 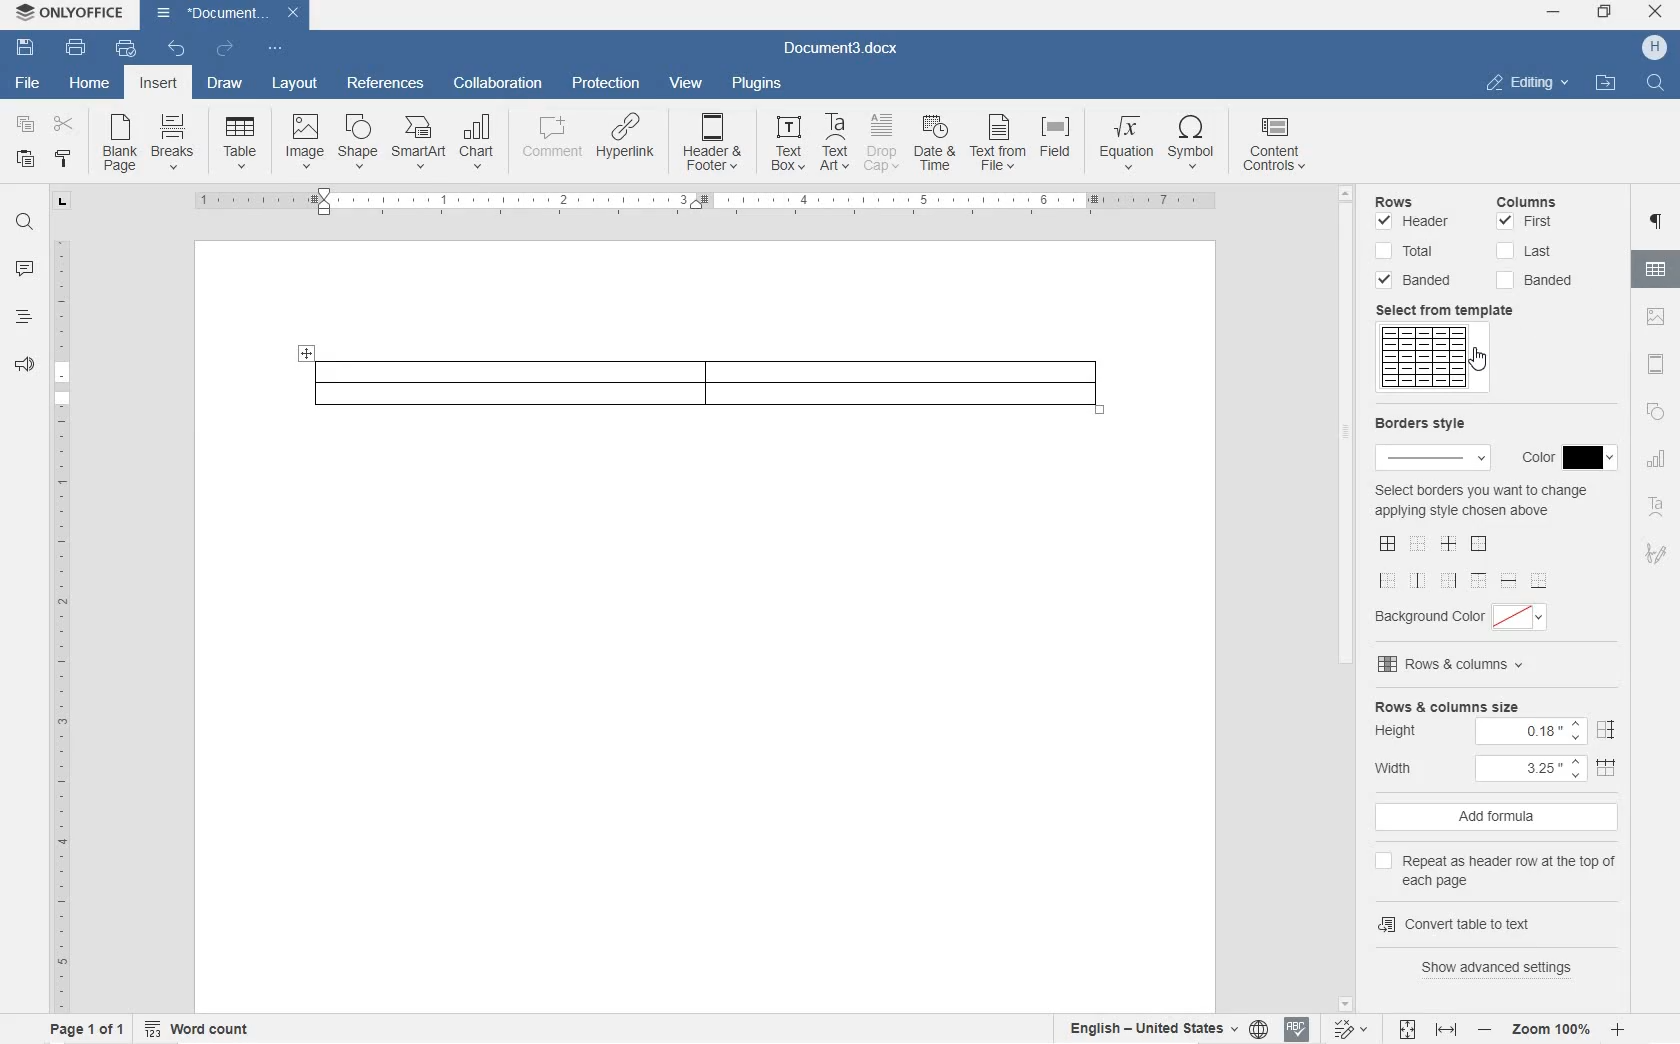 What do you see at coordinates (385, 85) in the screenshot?
I see `REFERENCES` at bounding box center [385, 85].